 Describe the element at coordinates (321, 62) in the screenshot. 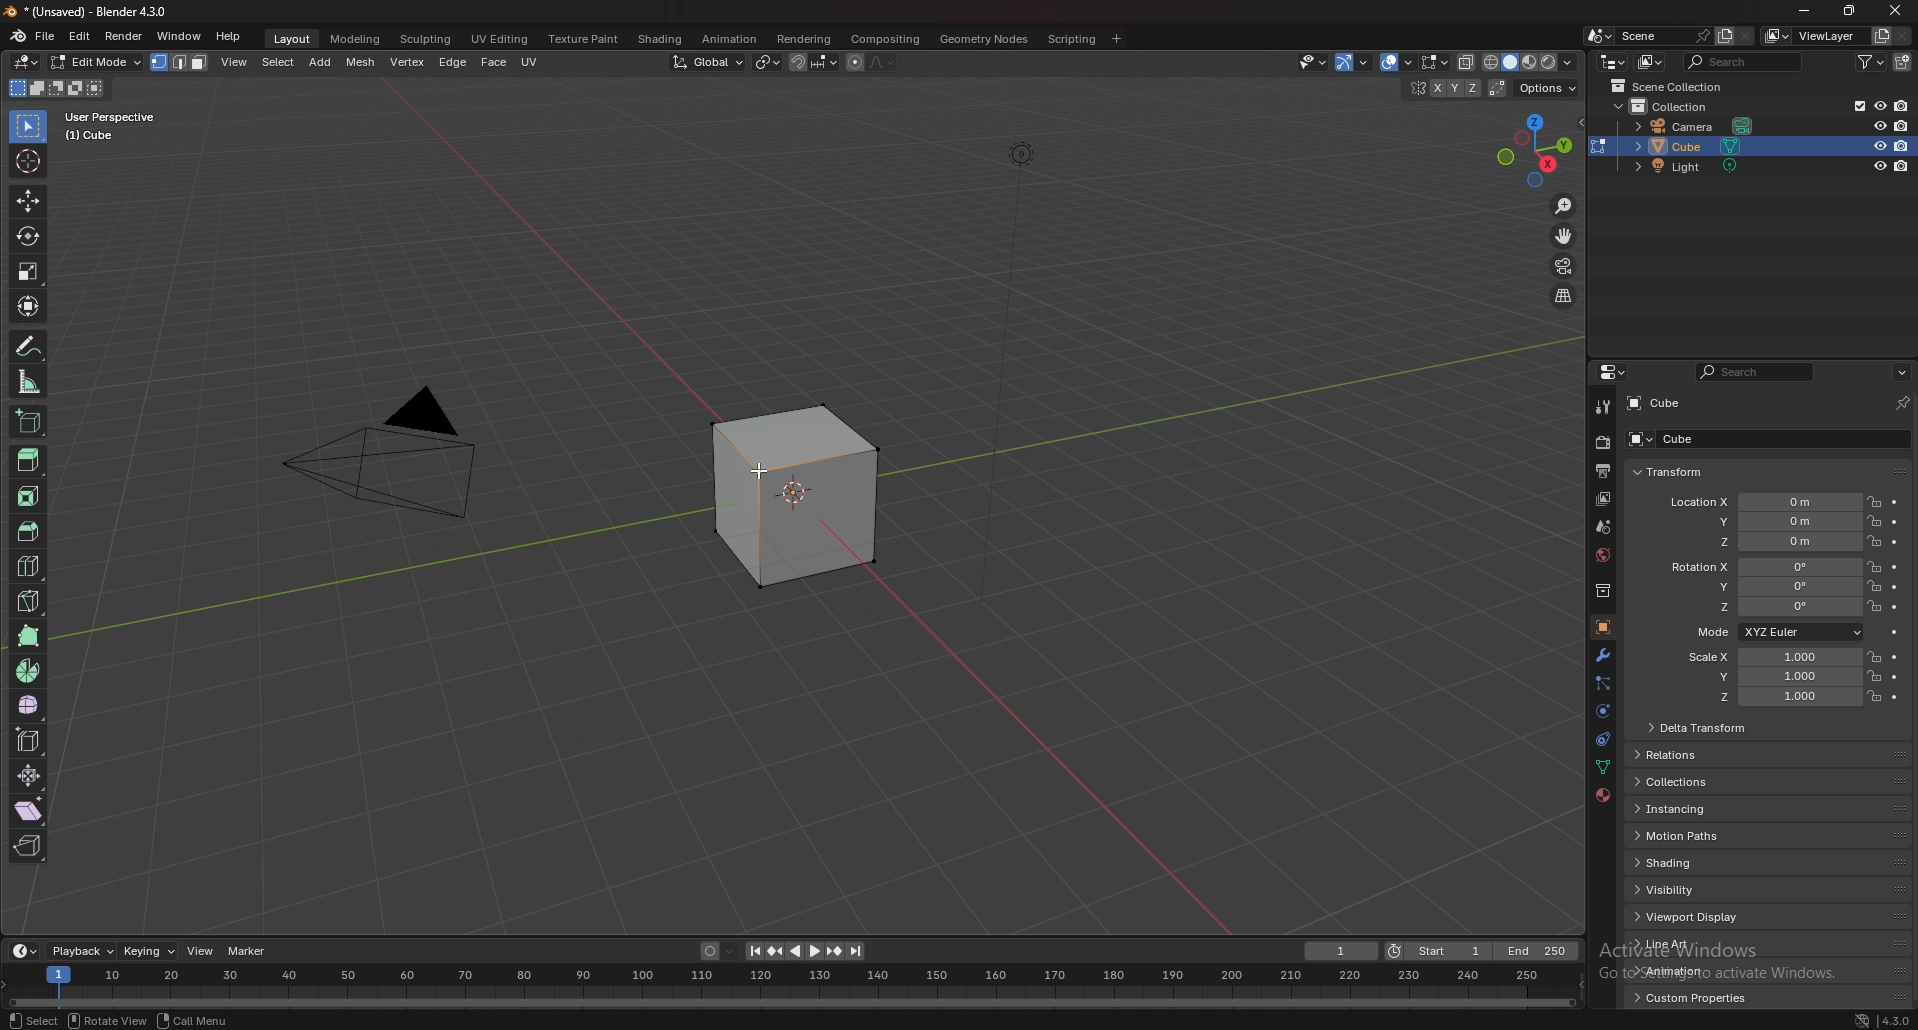

I see `add` at that location.